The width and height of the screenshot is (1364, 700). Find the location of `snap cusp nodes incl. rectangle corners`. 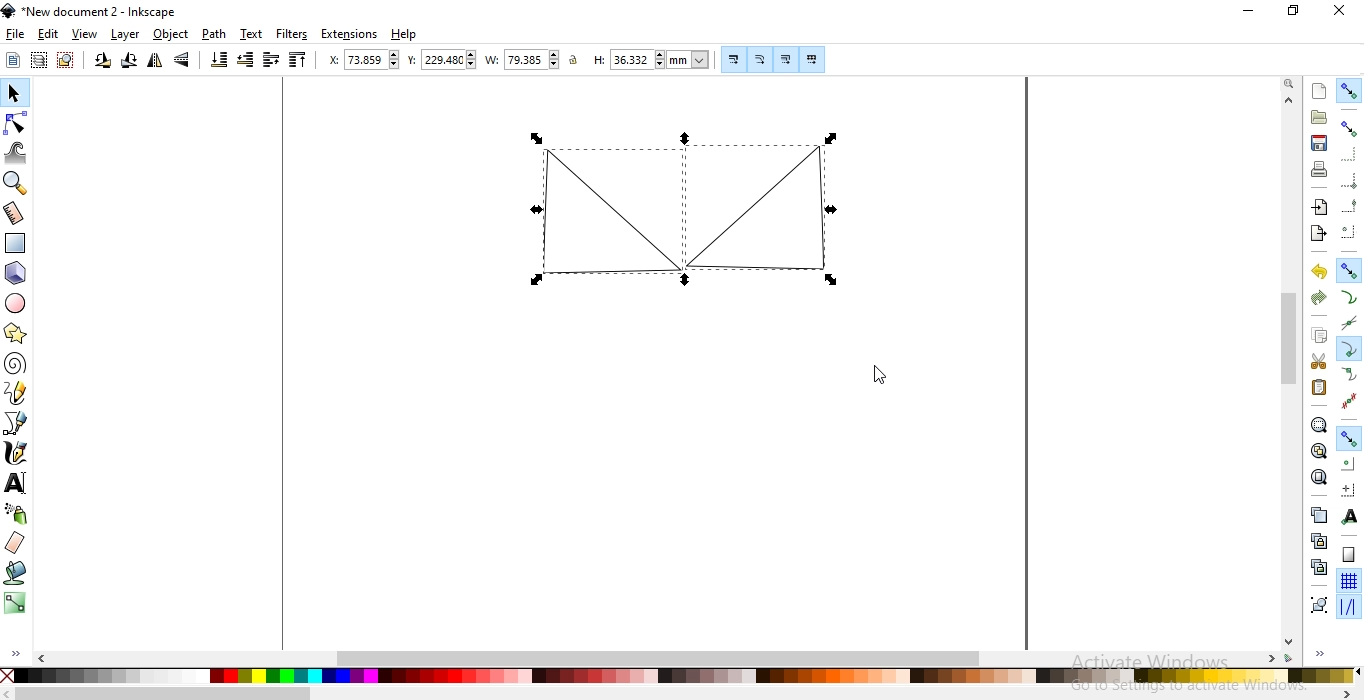

snap cusp nodes incl. rectangle corners is located at coordinates (1348, 348).